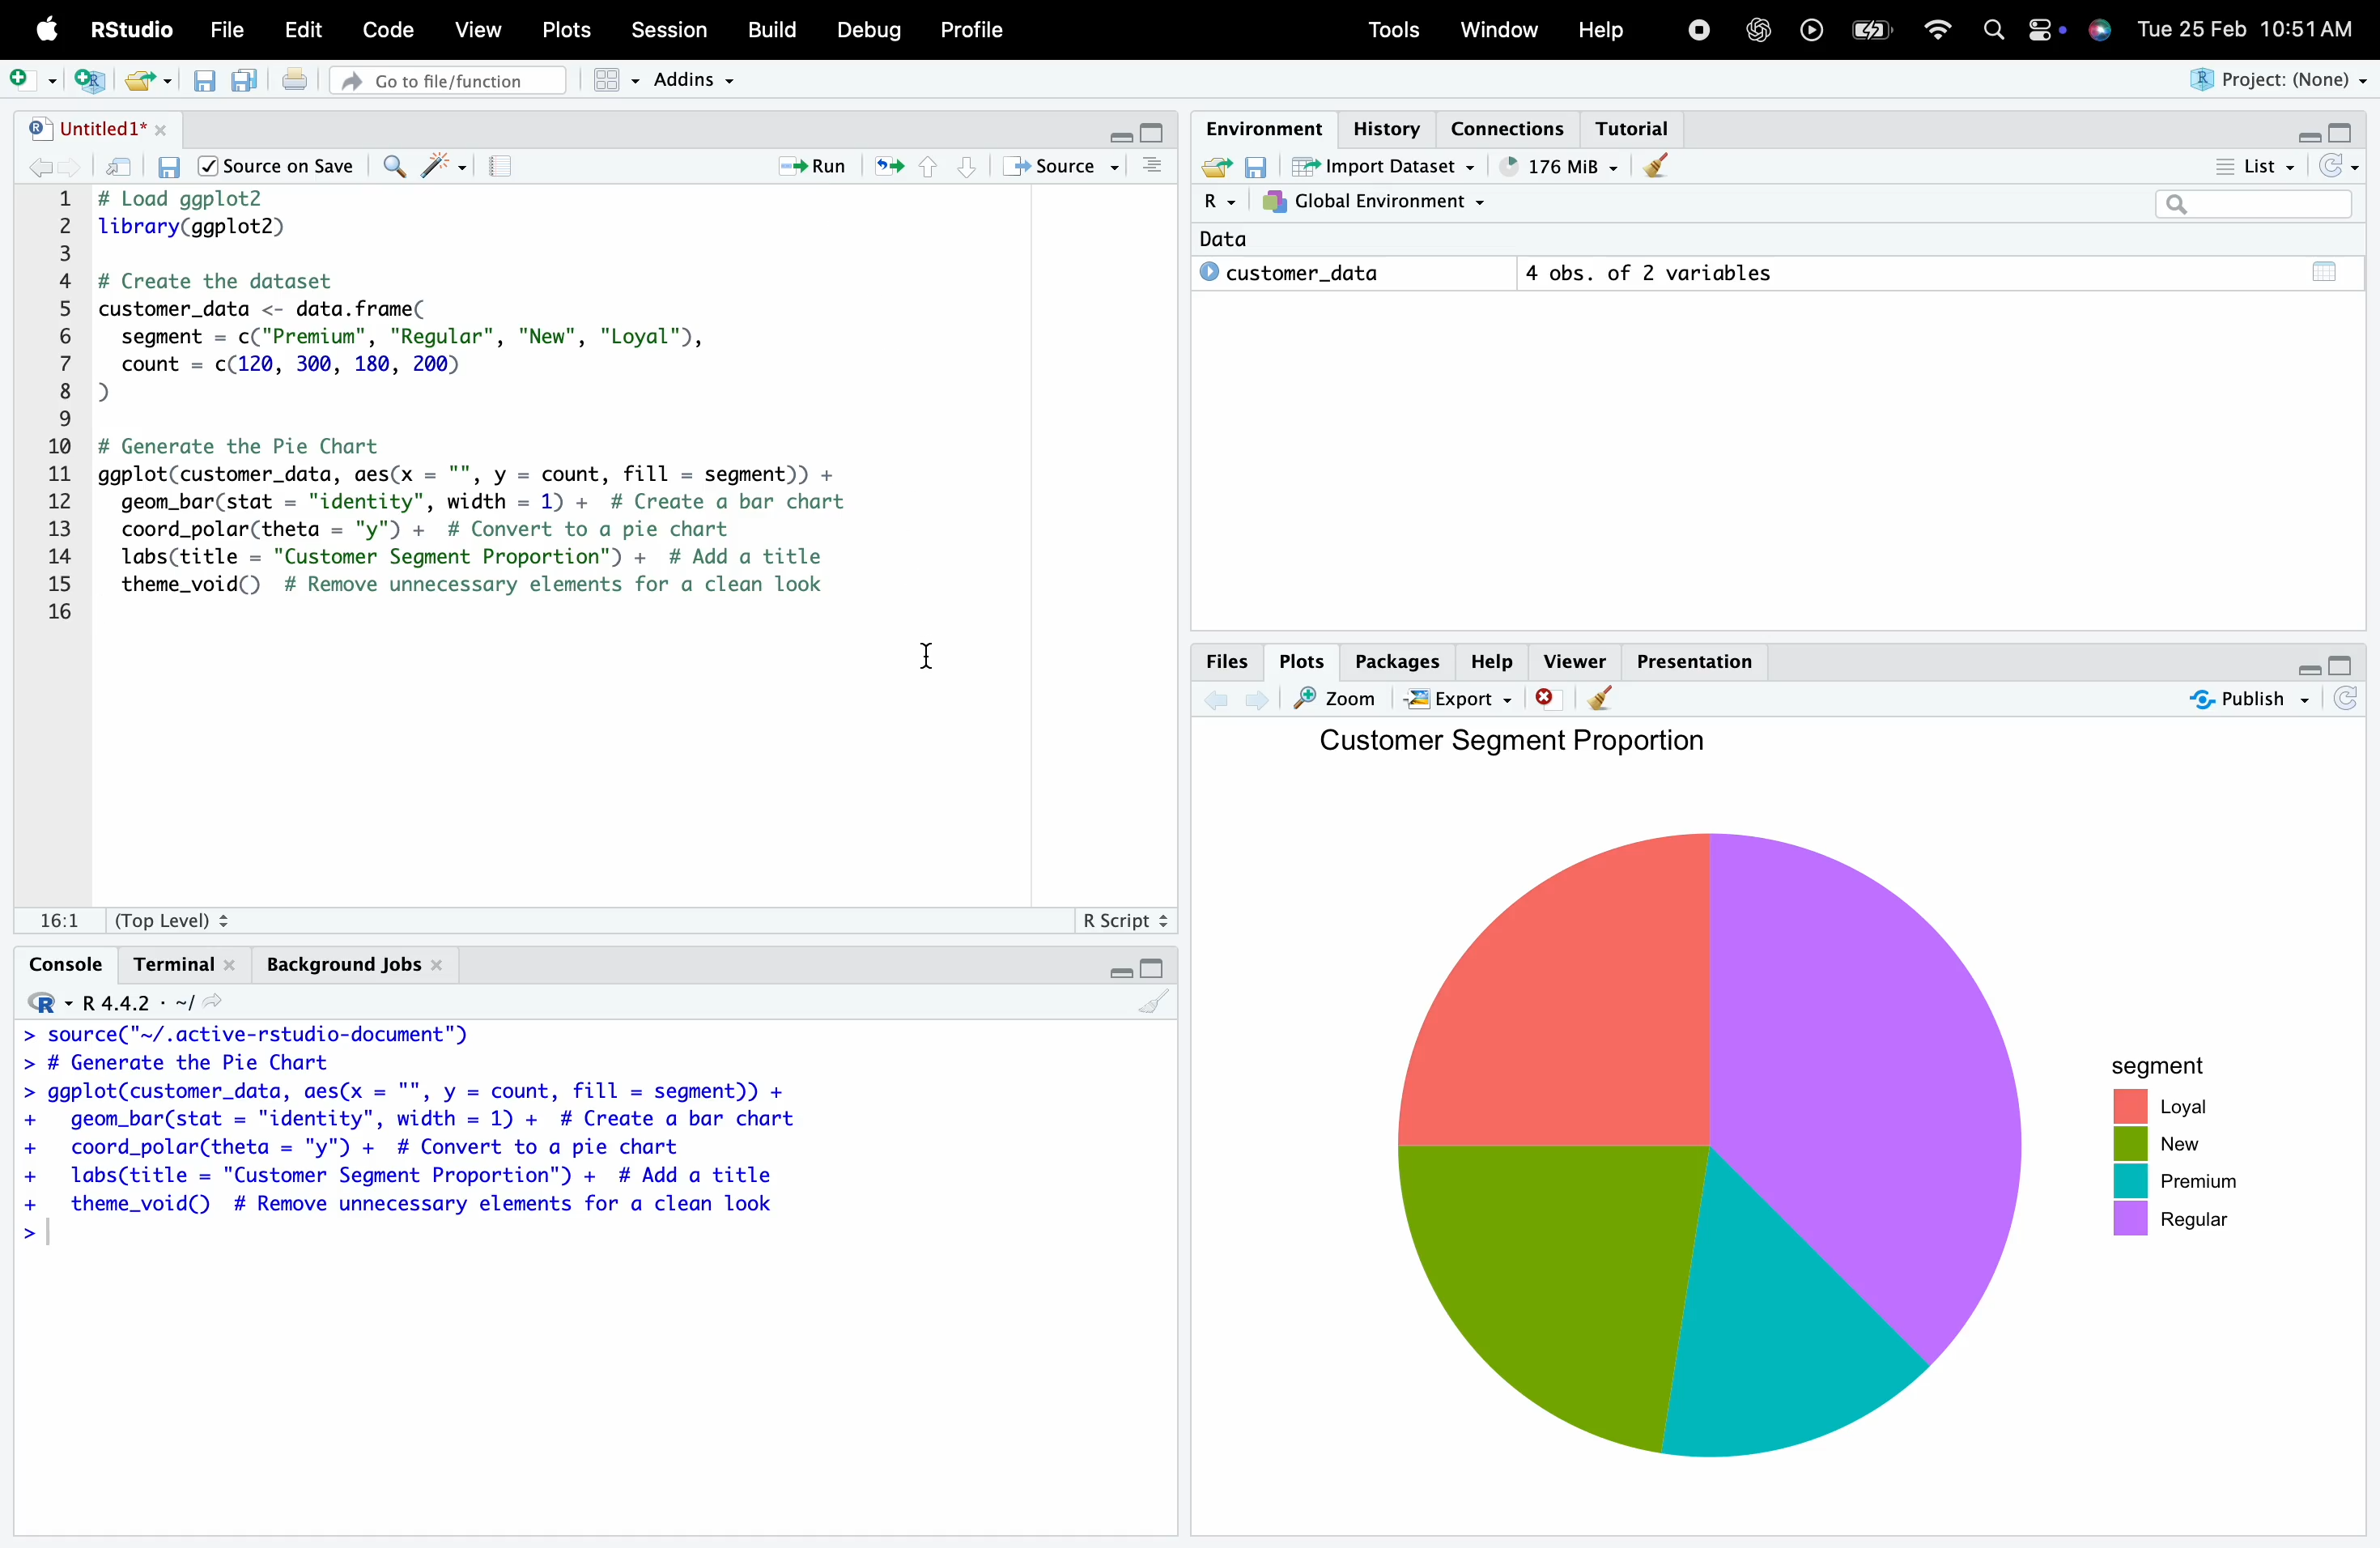 The height and width of the screenshot is (1548, 2380). I want to click on File, so click(232, 31).